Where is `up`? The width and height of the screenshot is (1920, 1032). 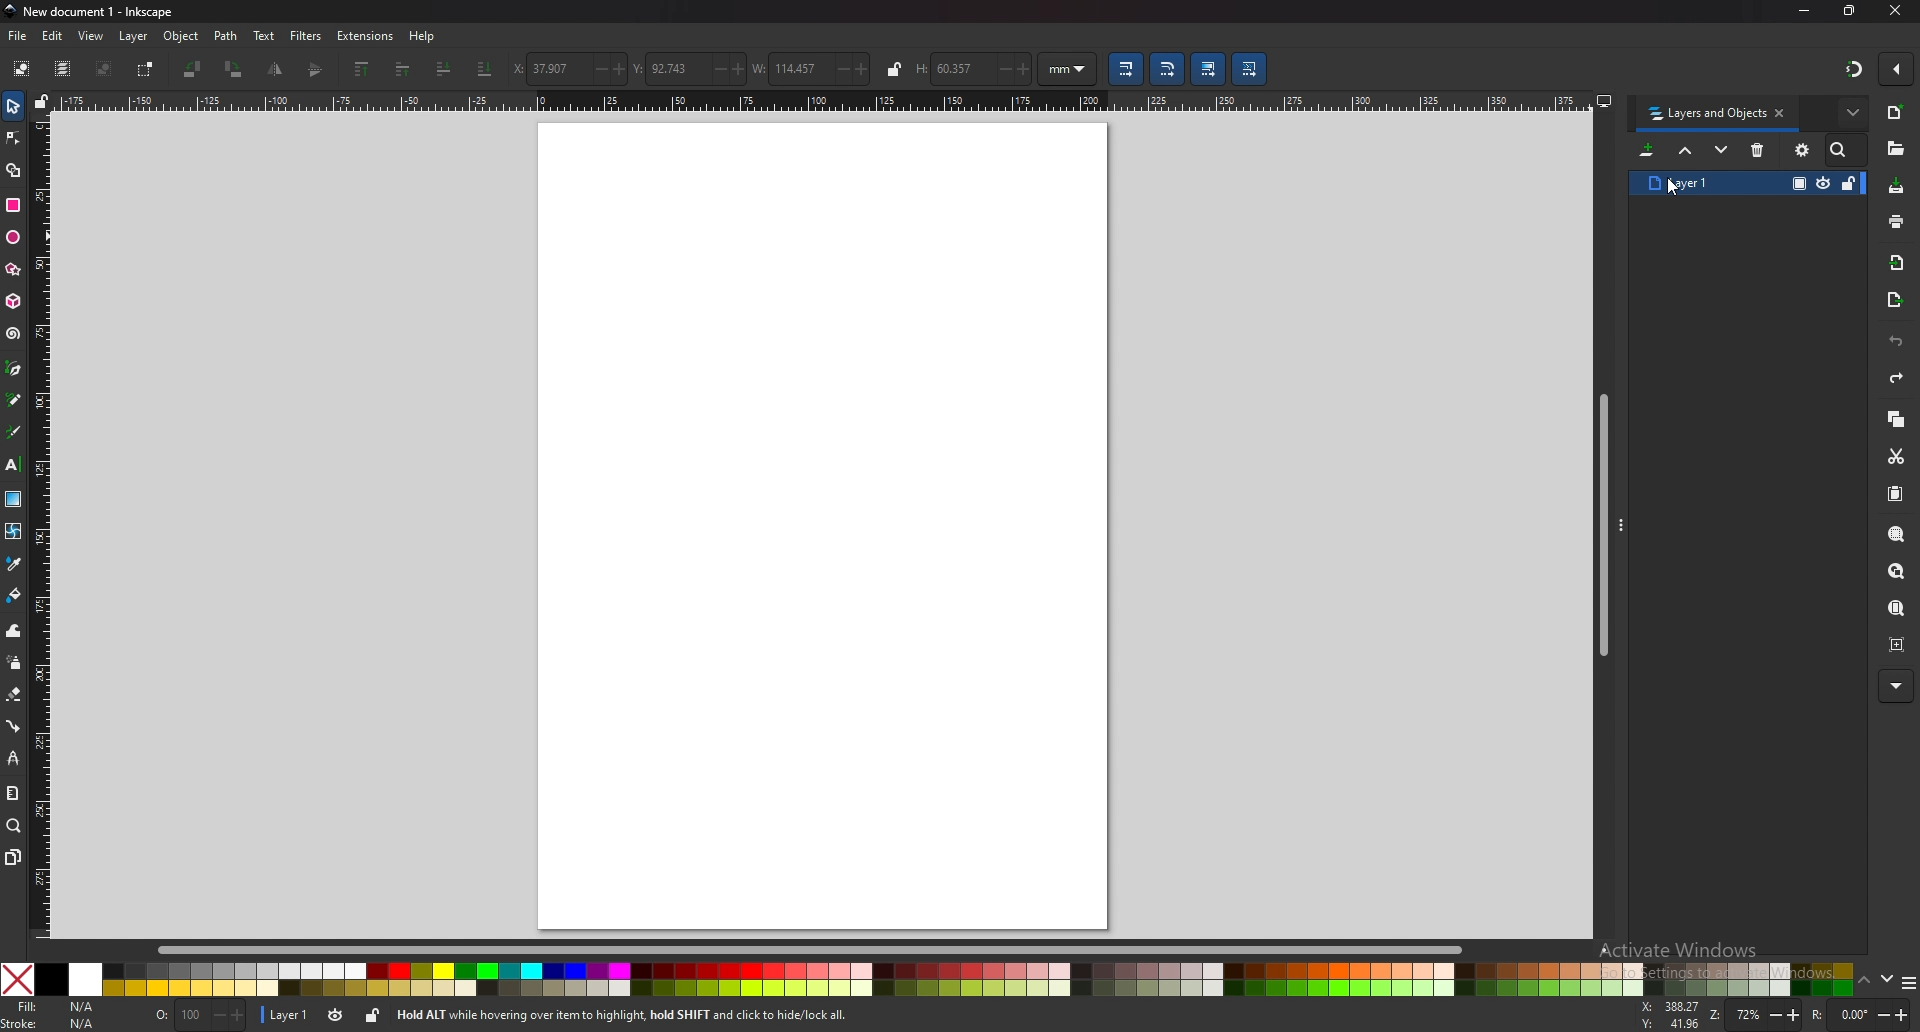
up is located at coordinates (1864, 981).